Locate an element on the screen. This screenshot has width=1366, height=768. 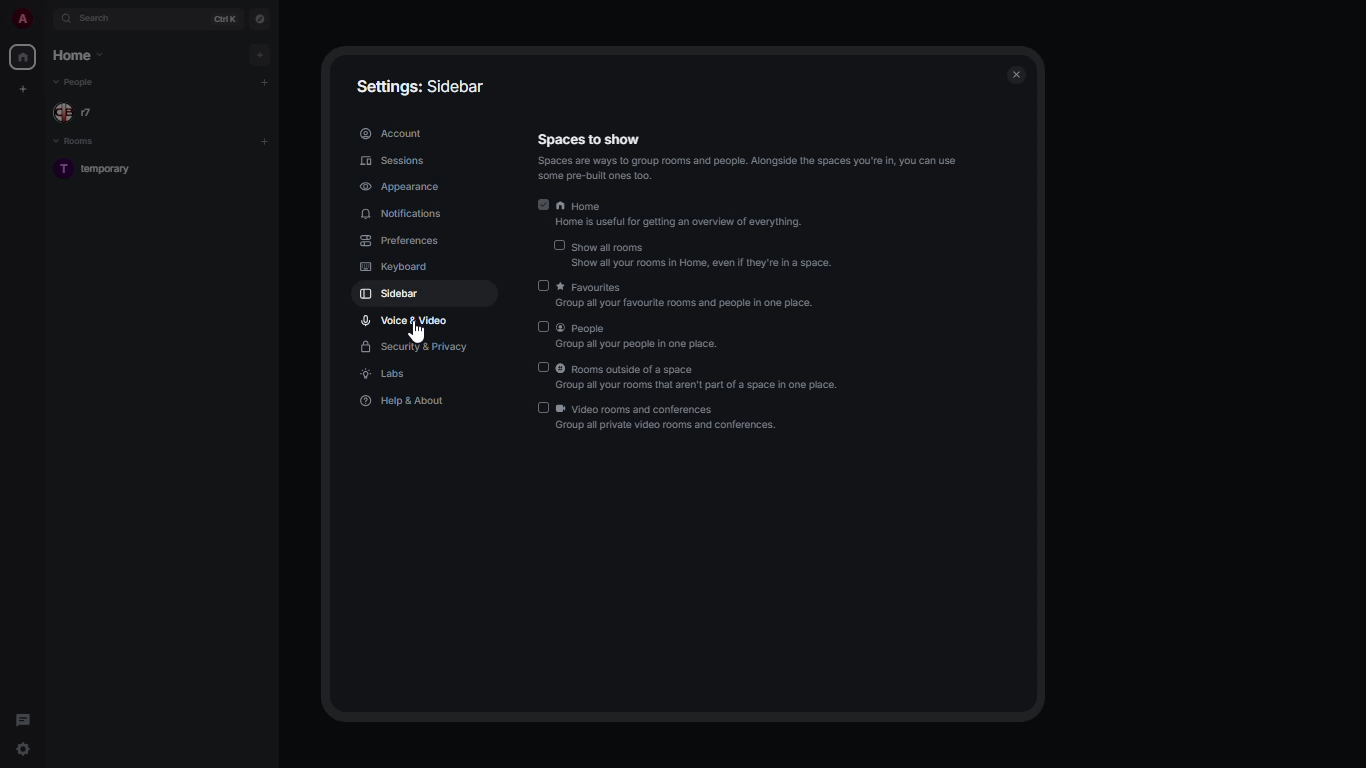
voice & video is located at coordinates (406, 319).